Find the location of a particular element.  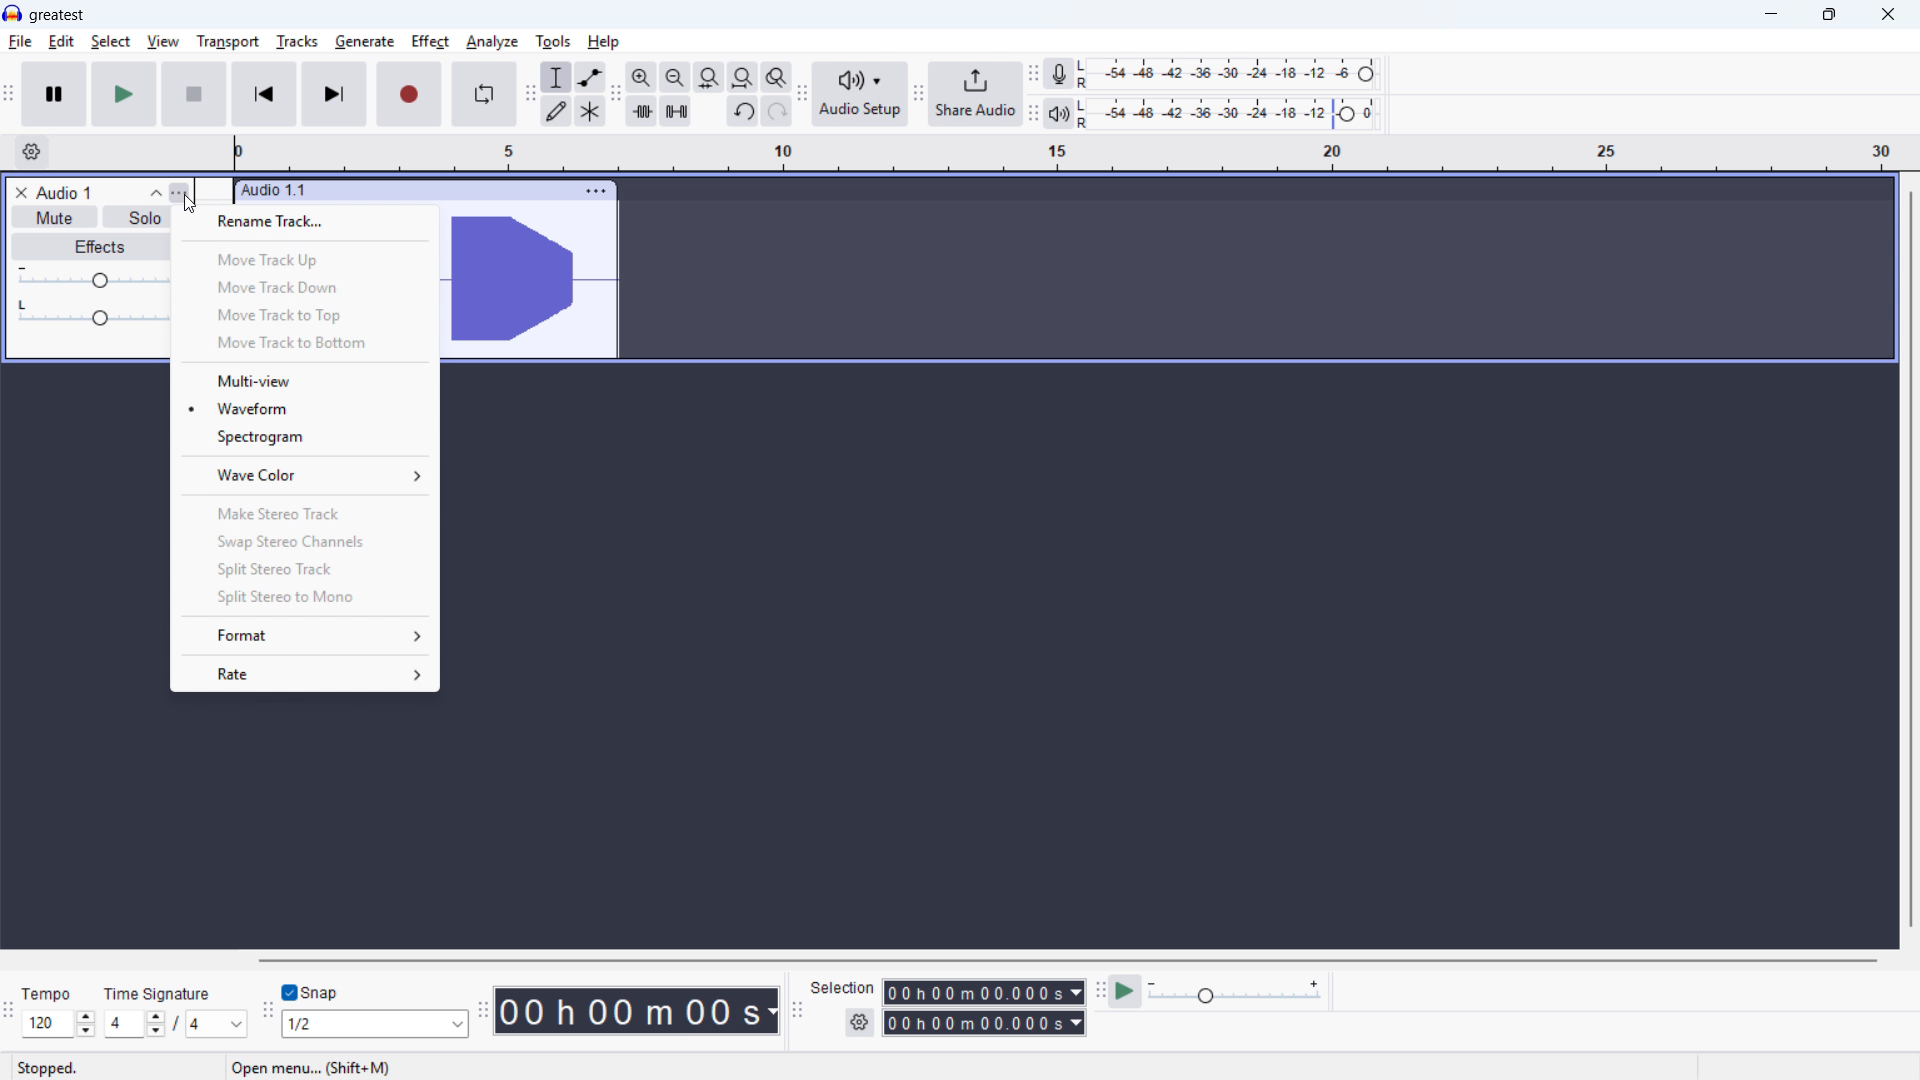

edit toolbar is located at coordinates (616, 96).